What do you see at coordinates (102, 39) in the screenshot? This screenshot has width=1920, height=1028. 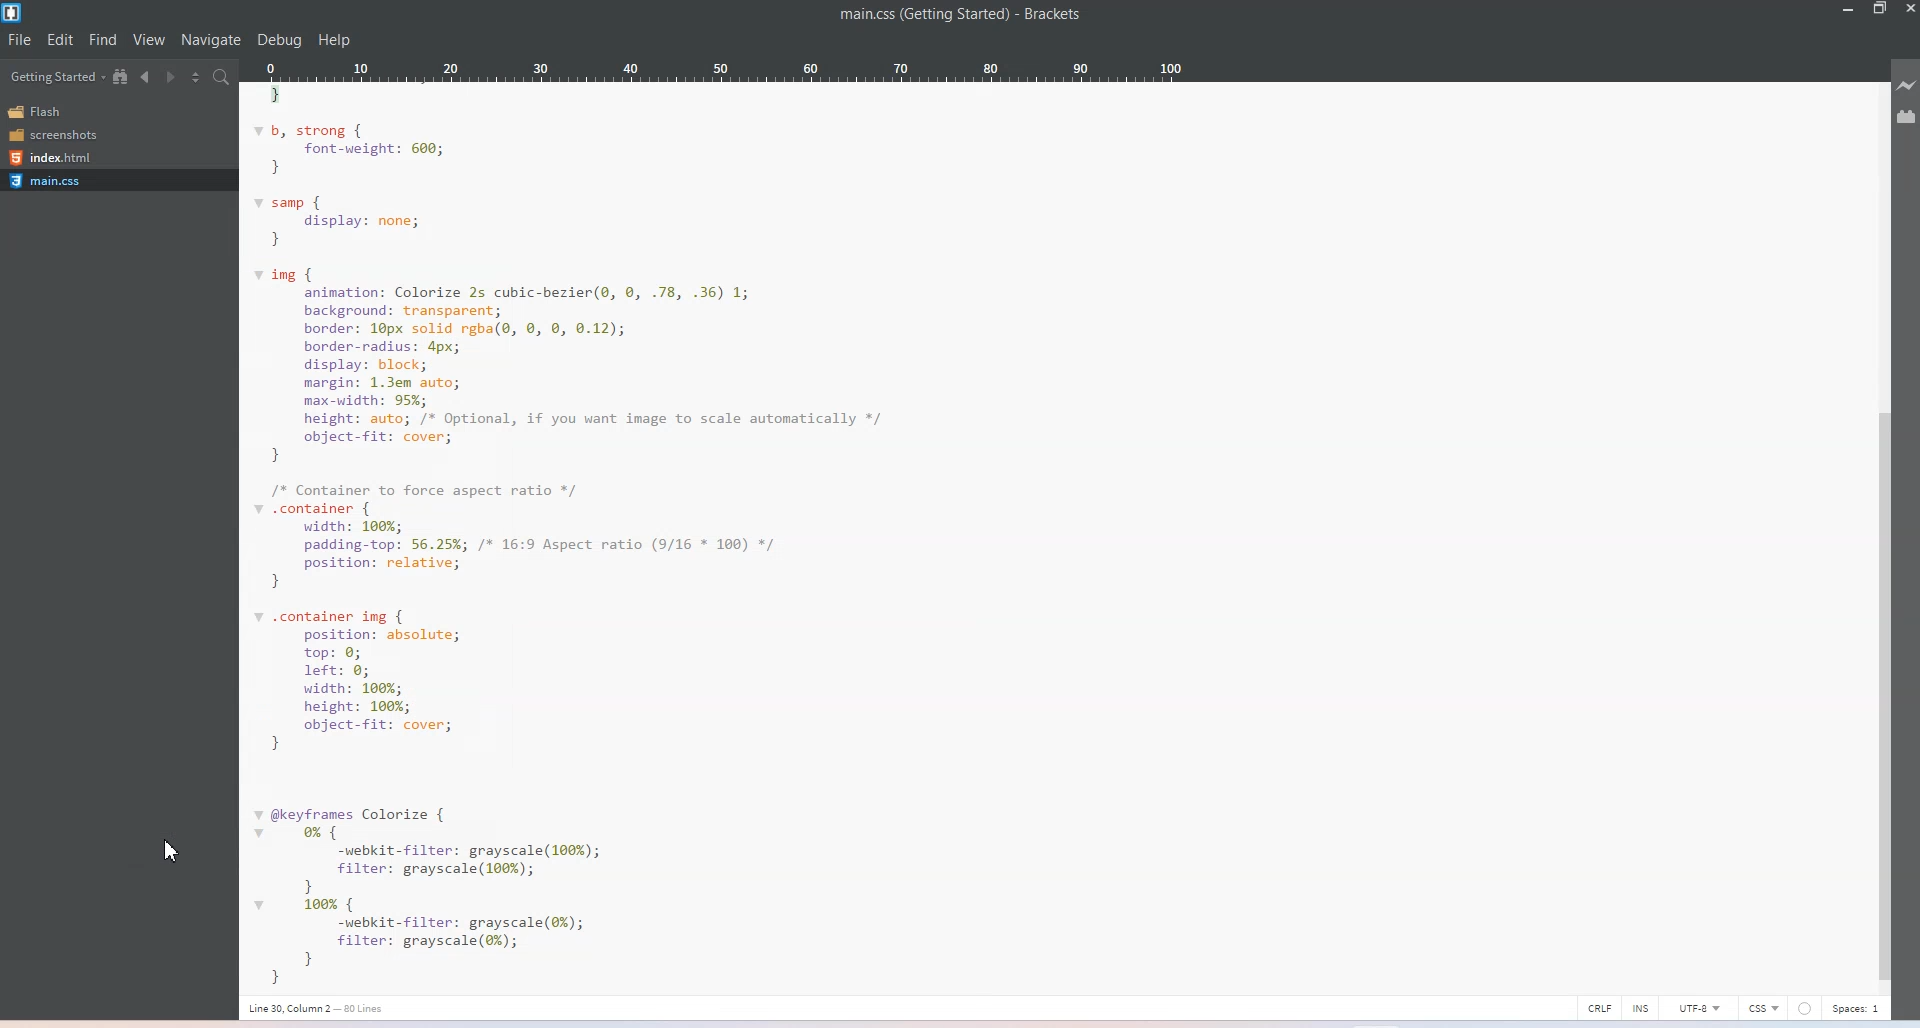 I see `Find` at bounding box center [102, 39].